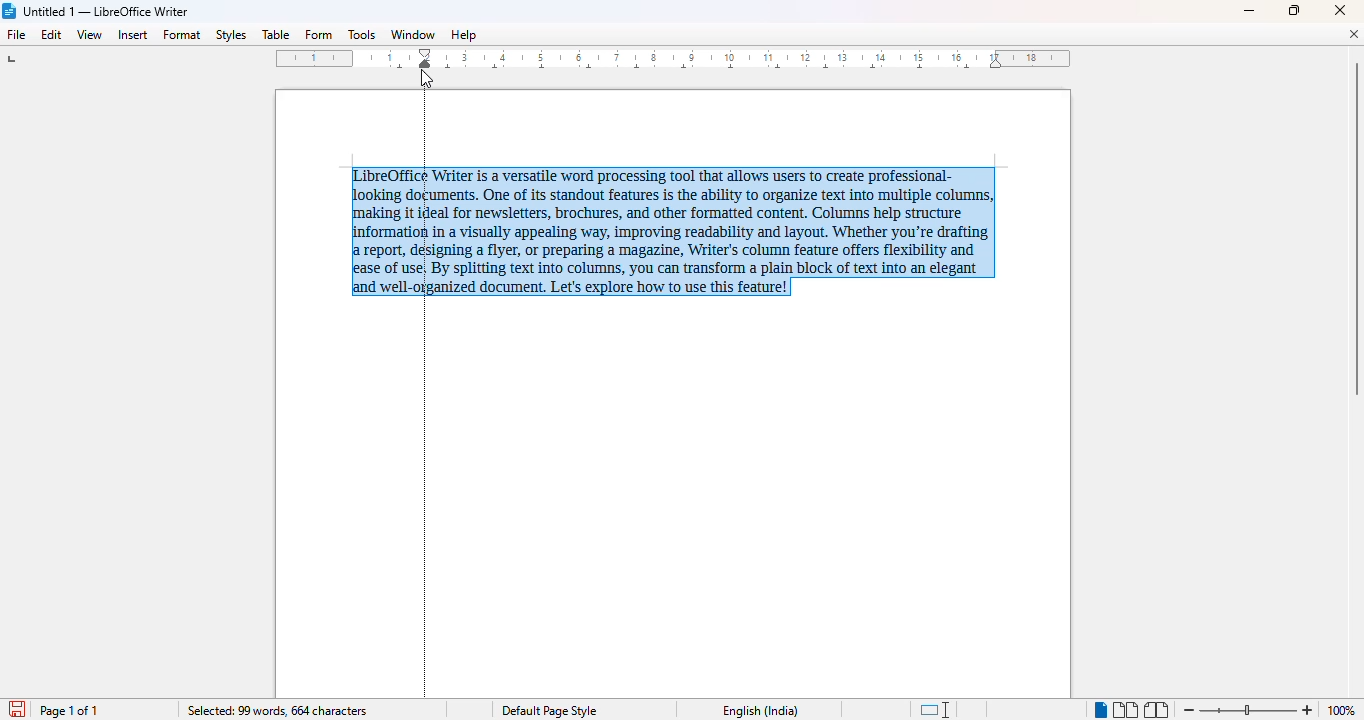 This screenshot has width=1364, height=720. What do you see at coordinates (90, 33) in the screenshot?
I see `view` at bounding box center [90, 33].